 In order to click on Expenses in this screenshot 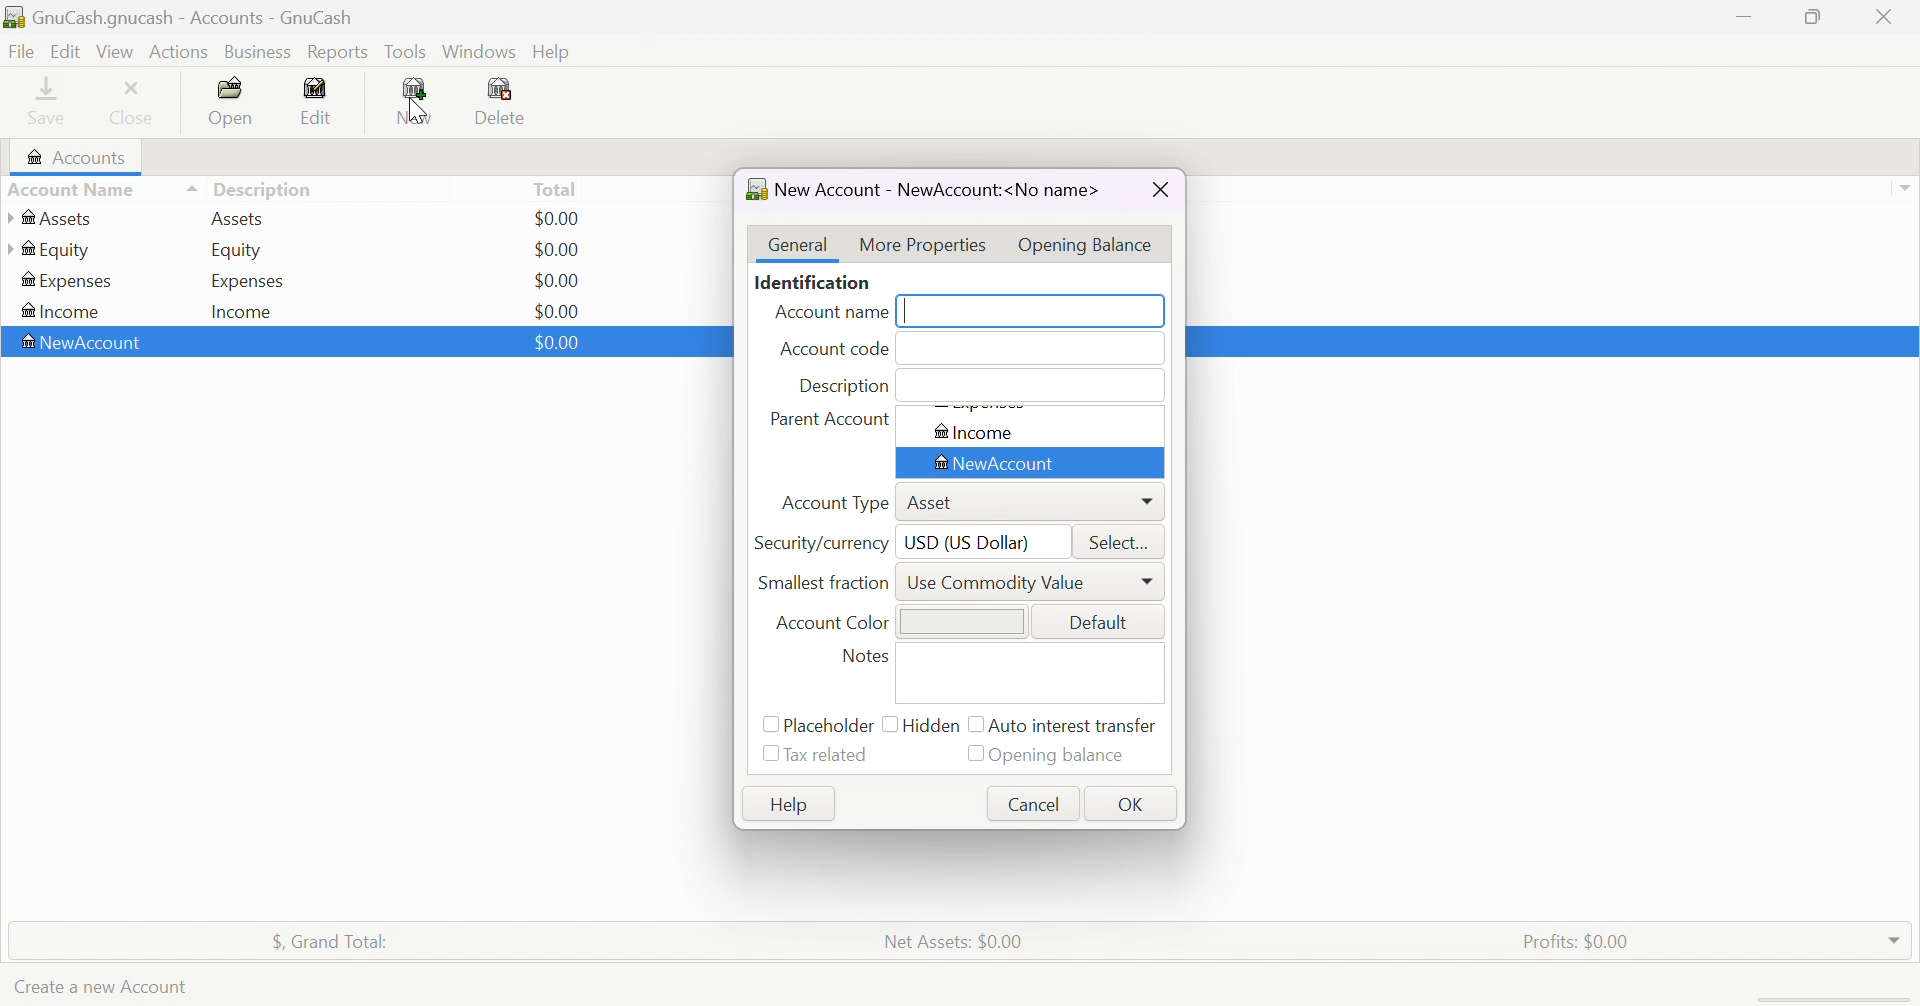, I will do `click(70, 281)`.